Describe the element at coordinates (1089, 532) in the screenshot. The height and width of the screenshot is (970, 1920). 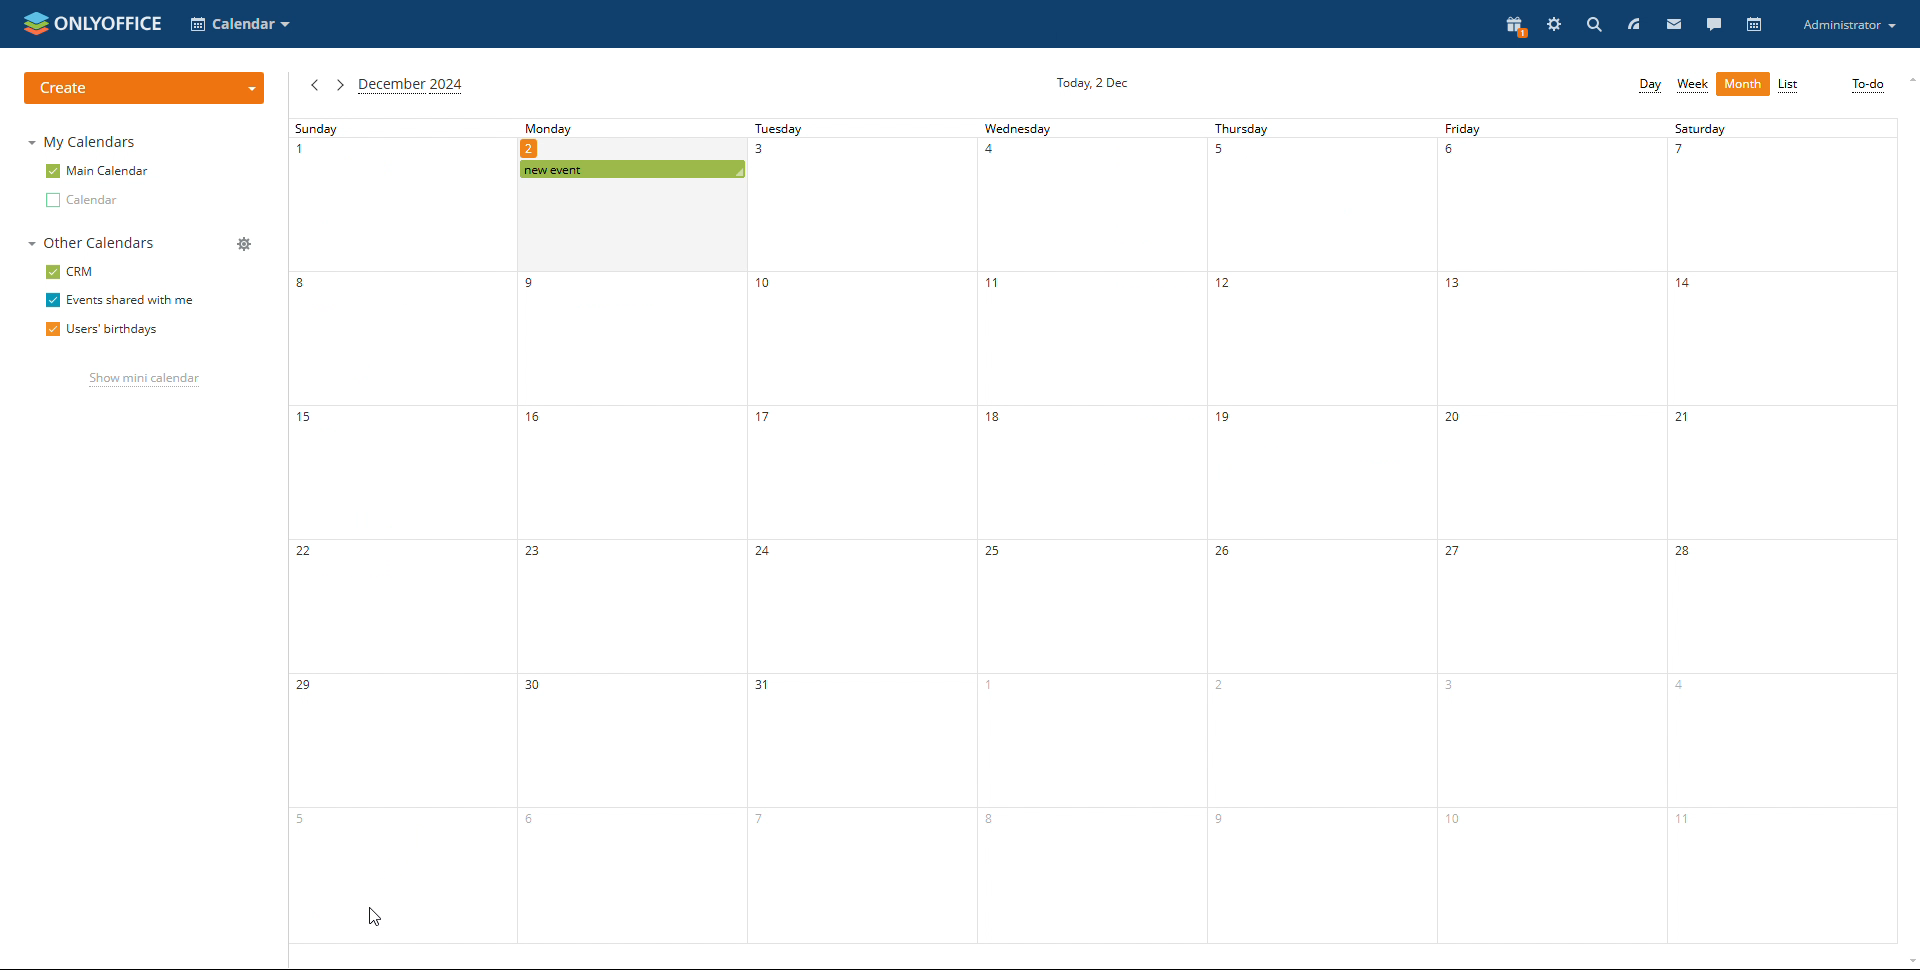
I see `wednesday` at that location.